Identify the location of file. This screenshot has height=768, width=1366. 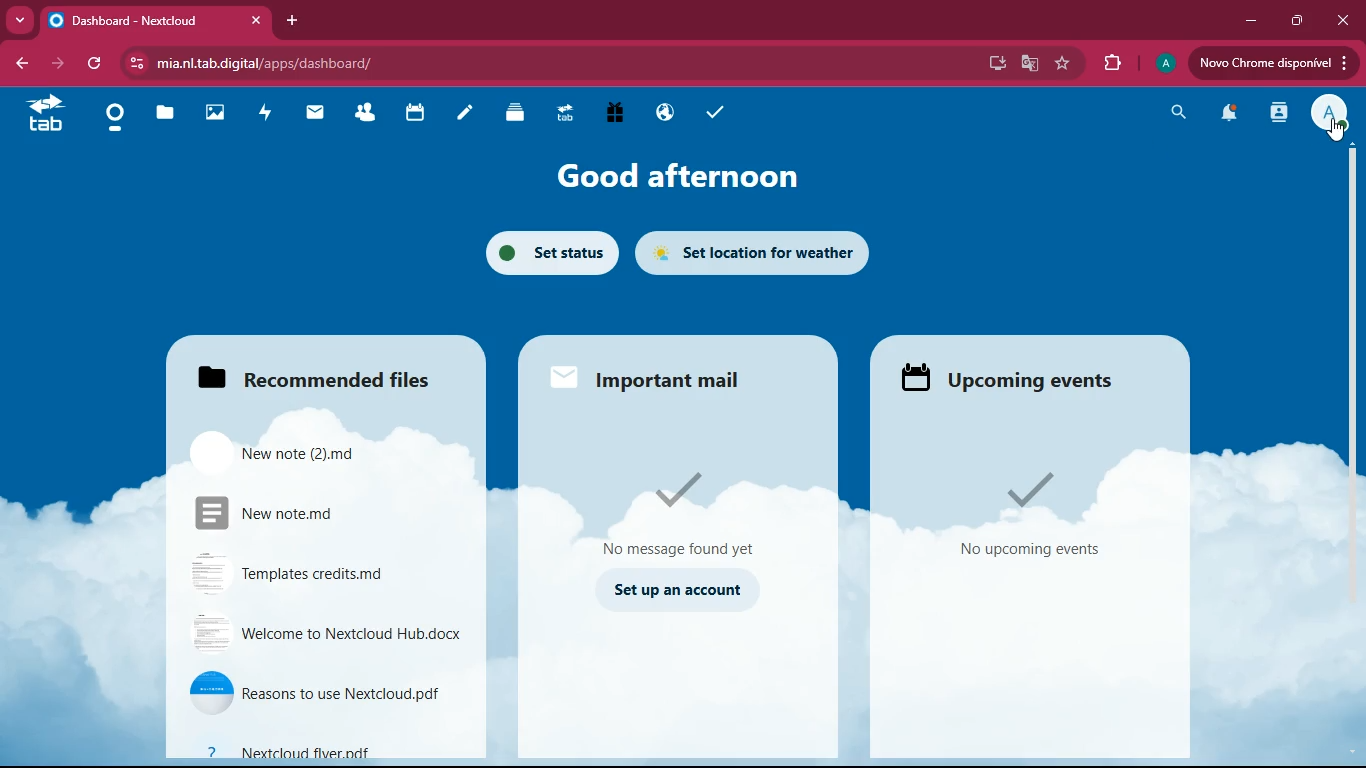
(327, 694).